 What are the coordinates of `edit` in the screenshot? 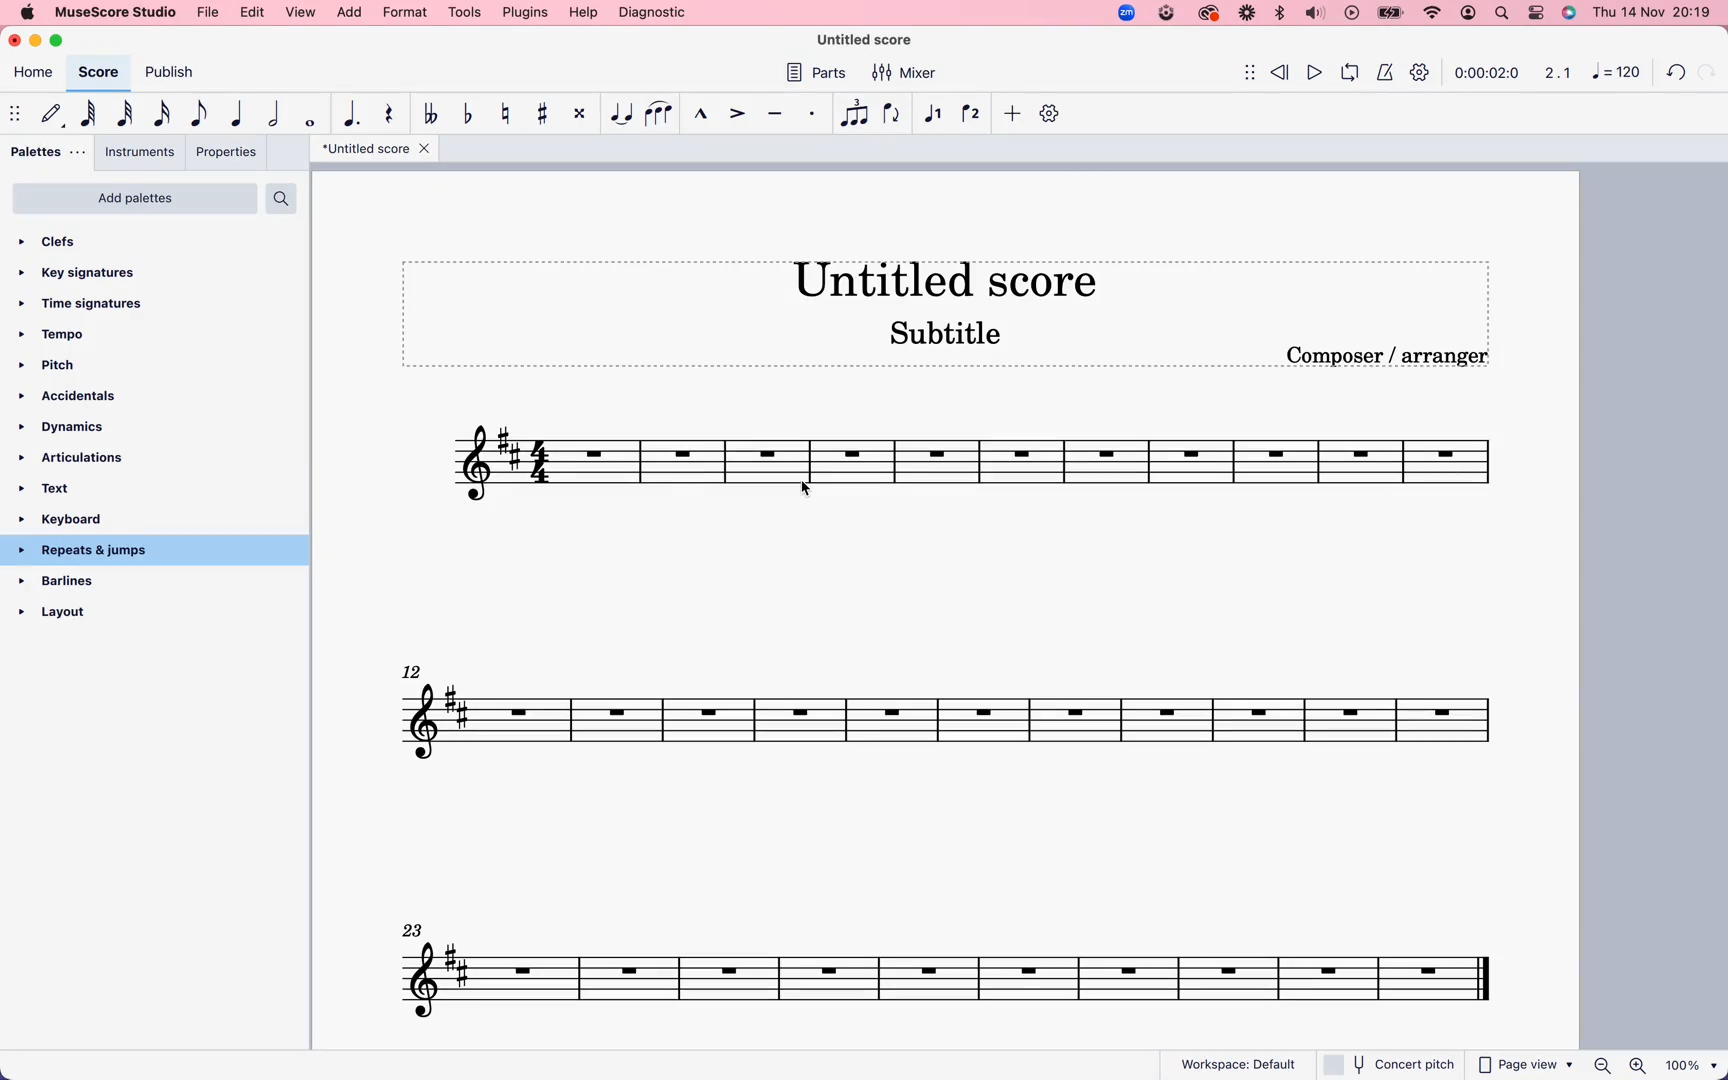 It's located at (254, 13).